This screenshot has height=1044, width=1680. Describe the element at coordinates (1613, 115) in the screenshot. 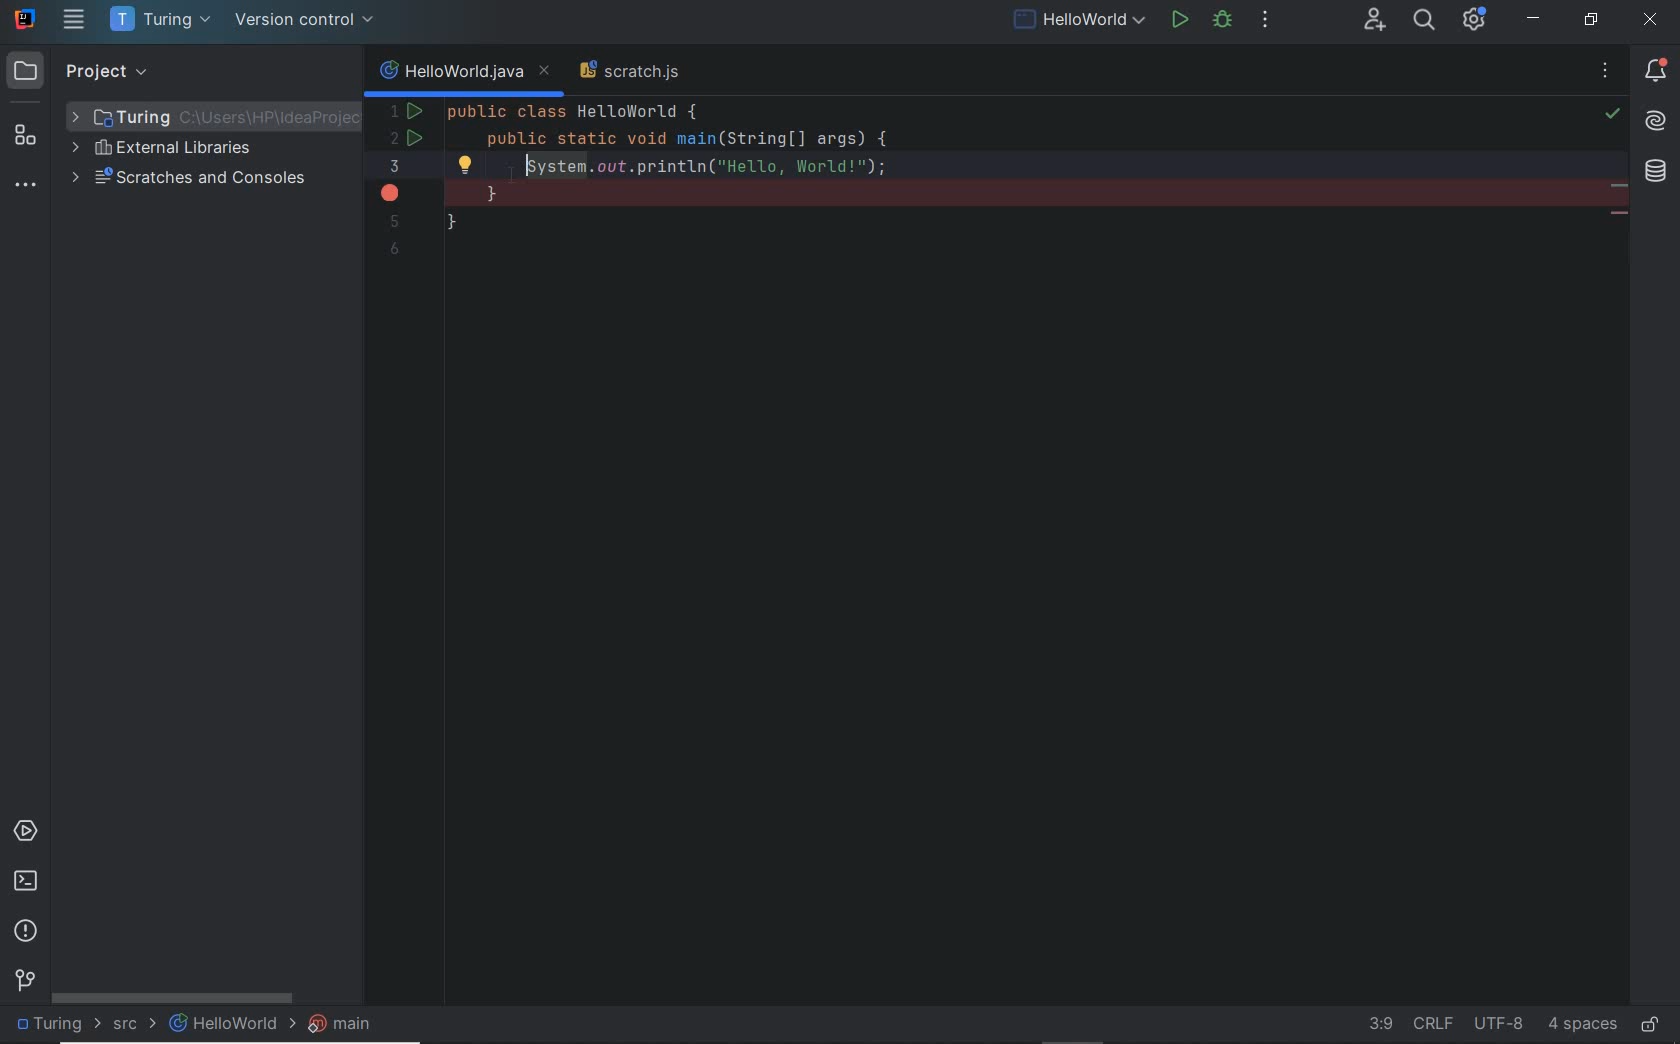

I see `highlights problems: no problem` at that location.